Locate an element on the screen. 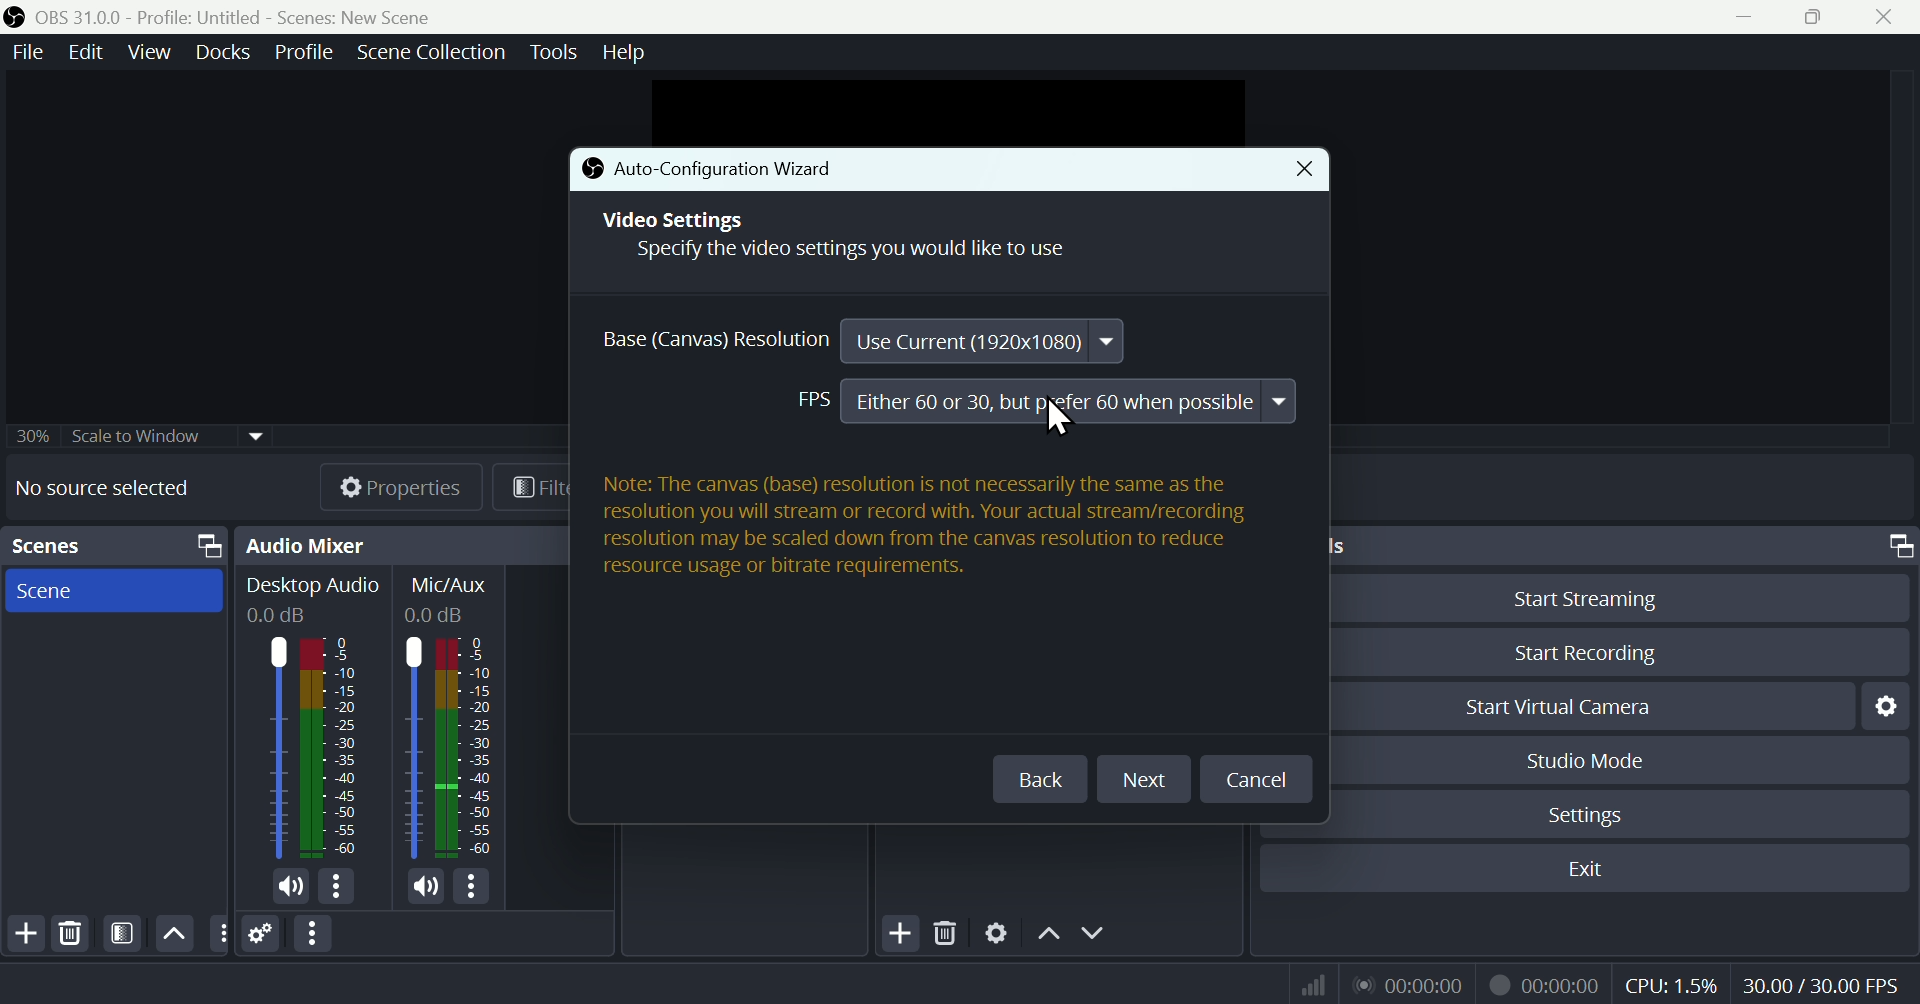 The width and height of the screenshot is (1920, 1004). Next is located at coordinates (1151, 778).